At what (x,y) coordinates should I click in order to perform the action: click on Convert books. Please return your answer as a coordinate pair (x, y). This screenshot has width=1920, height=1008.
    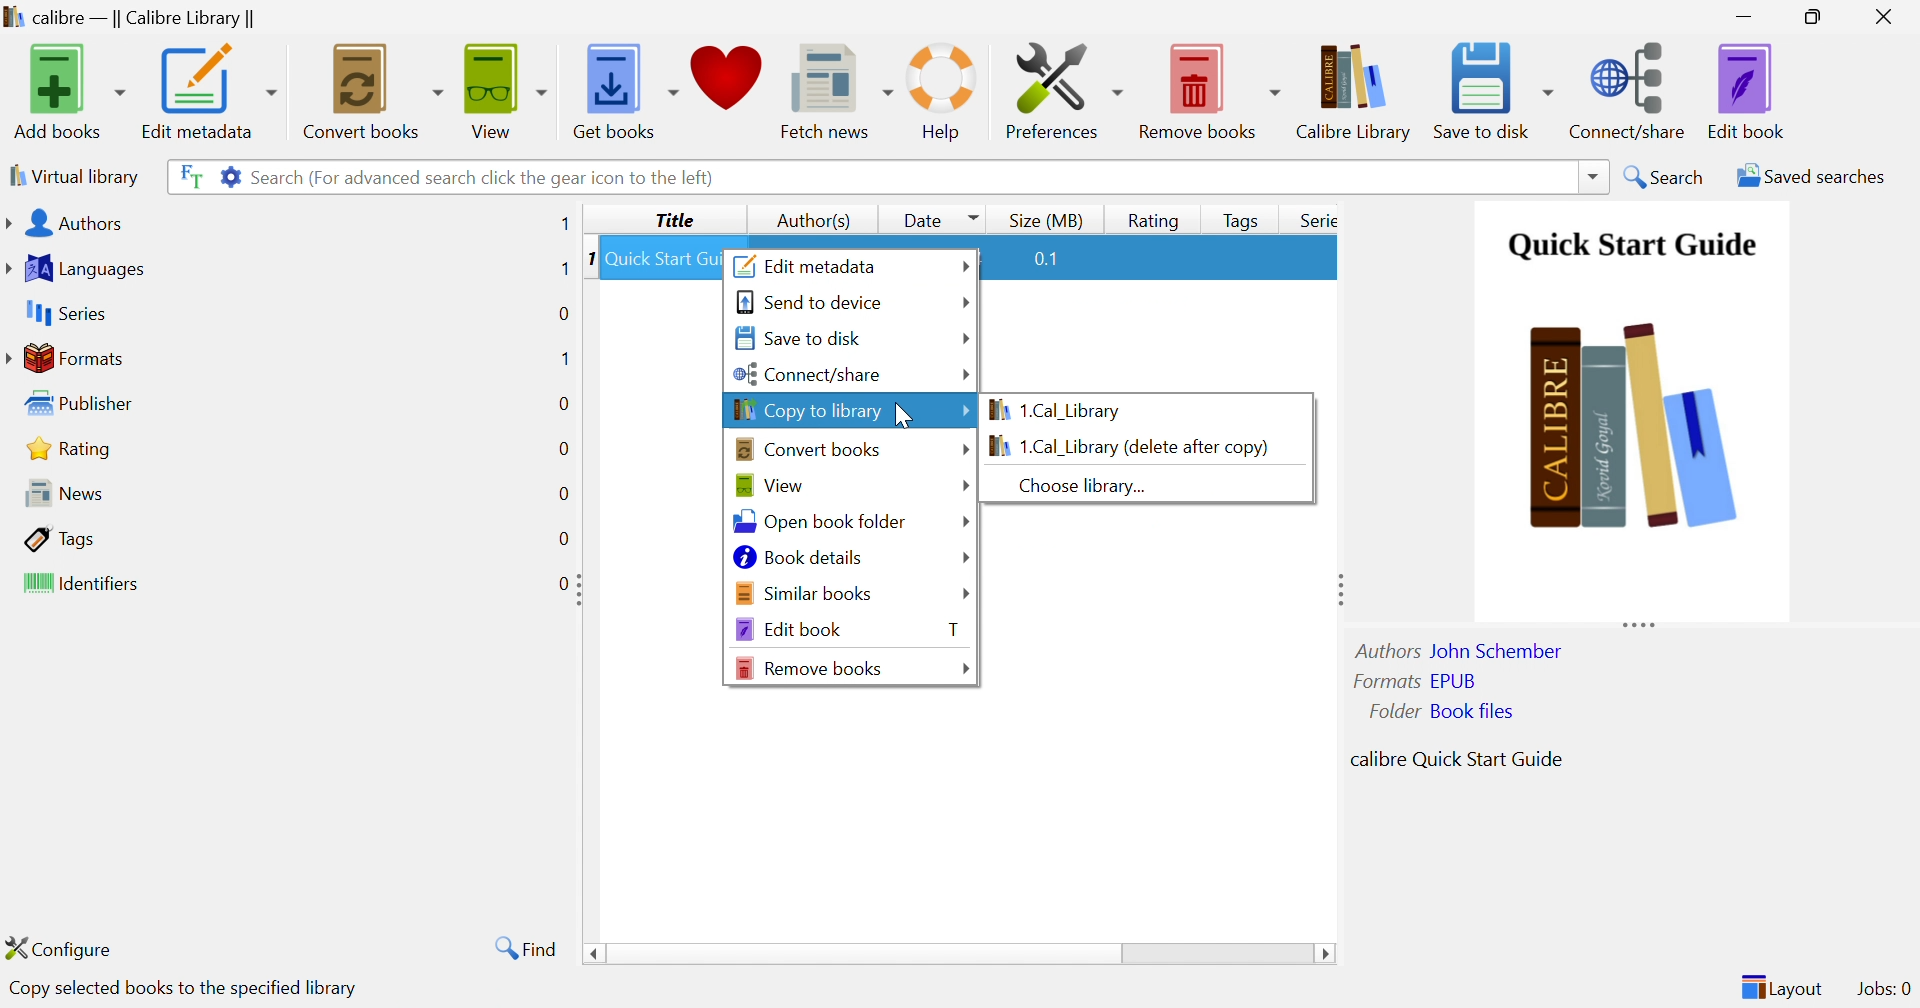
    Looking at the image, I should click on (372, 89).